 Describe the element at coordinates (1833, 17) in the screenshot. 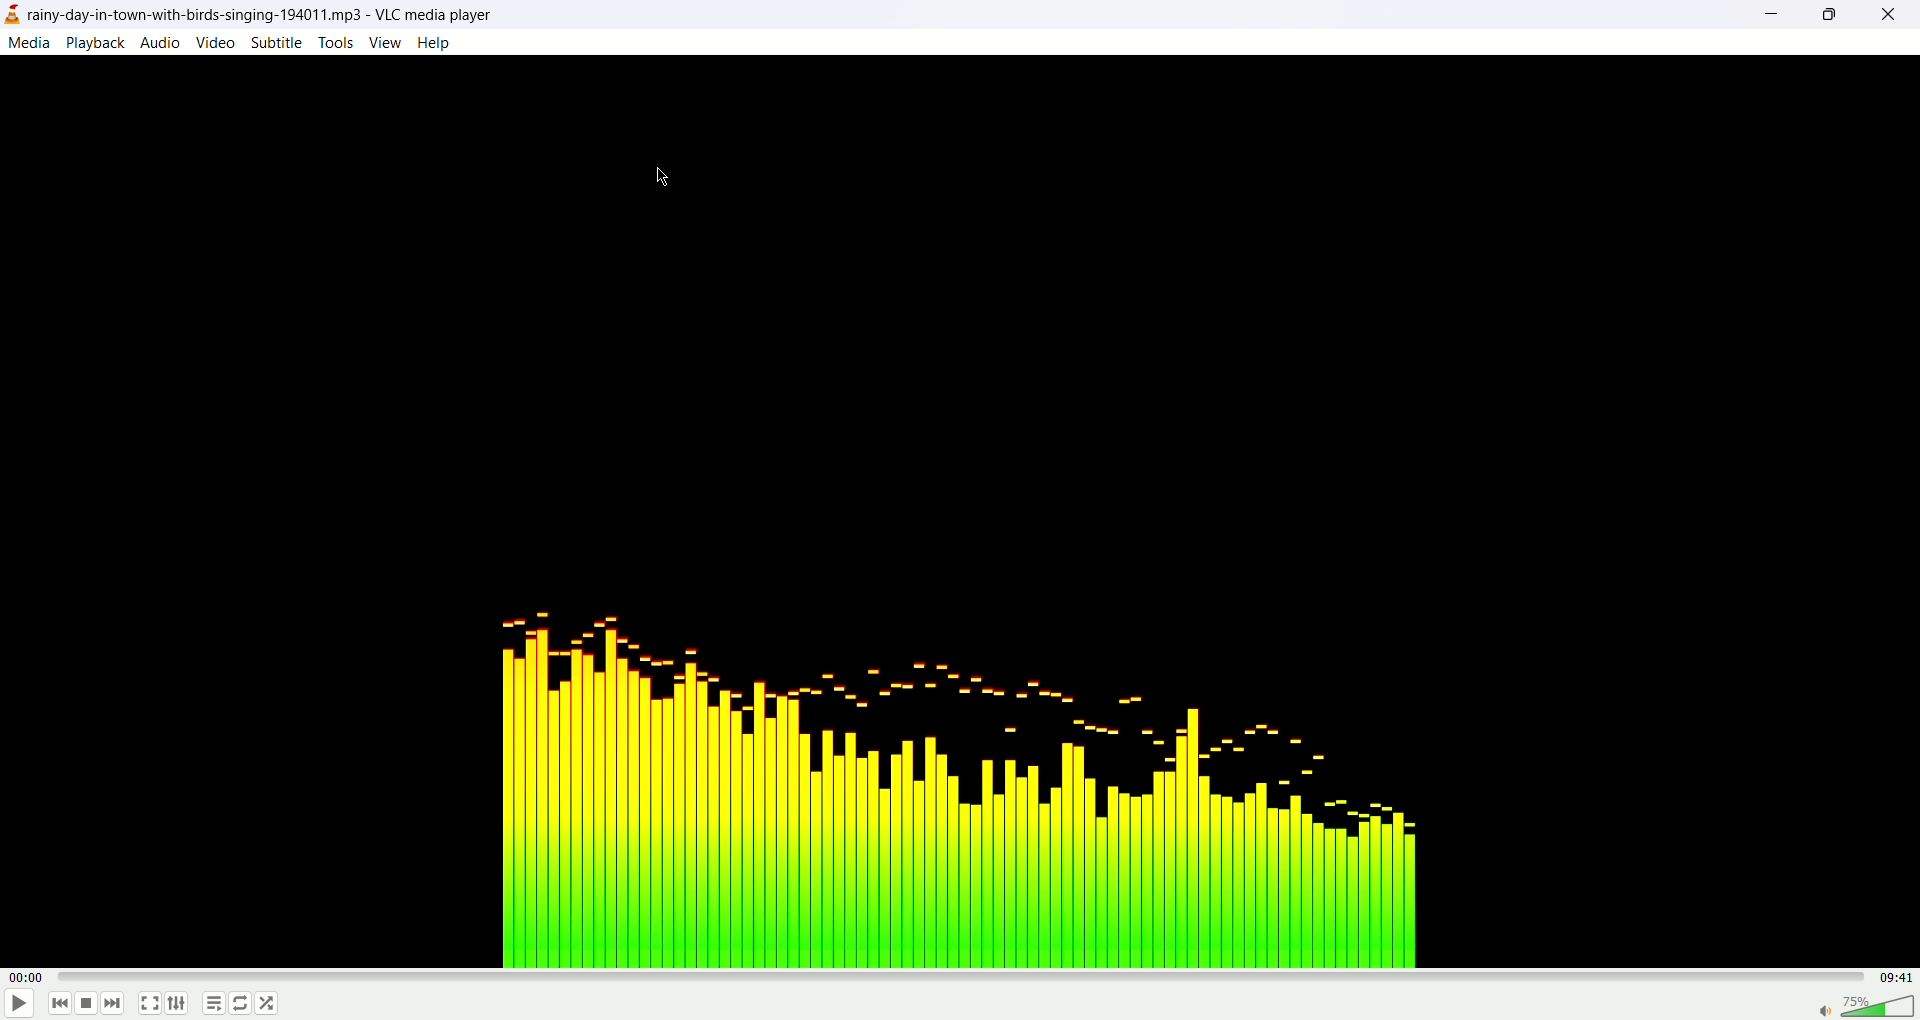

I see `maximize` at that location.